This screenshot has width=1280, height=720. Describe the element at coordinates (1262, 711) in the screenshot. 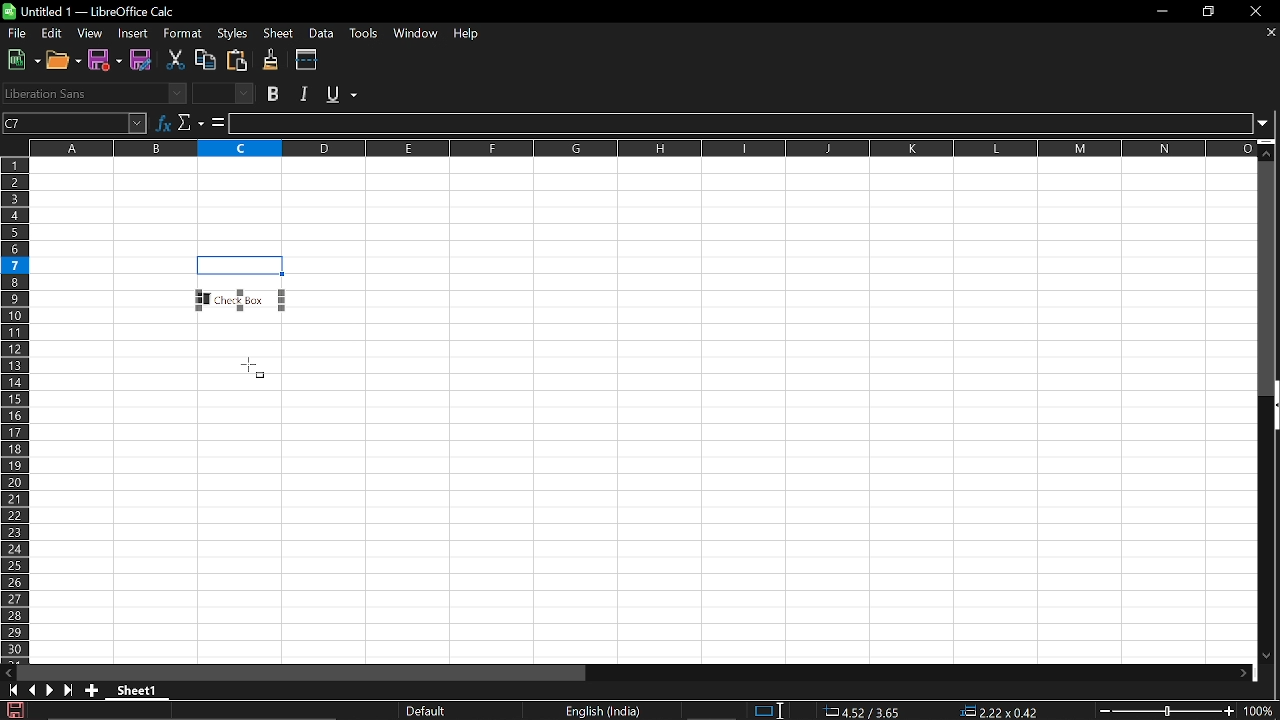

I see `Current zoom` at that location.